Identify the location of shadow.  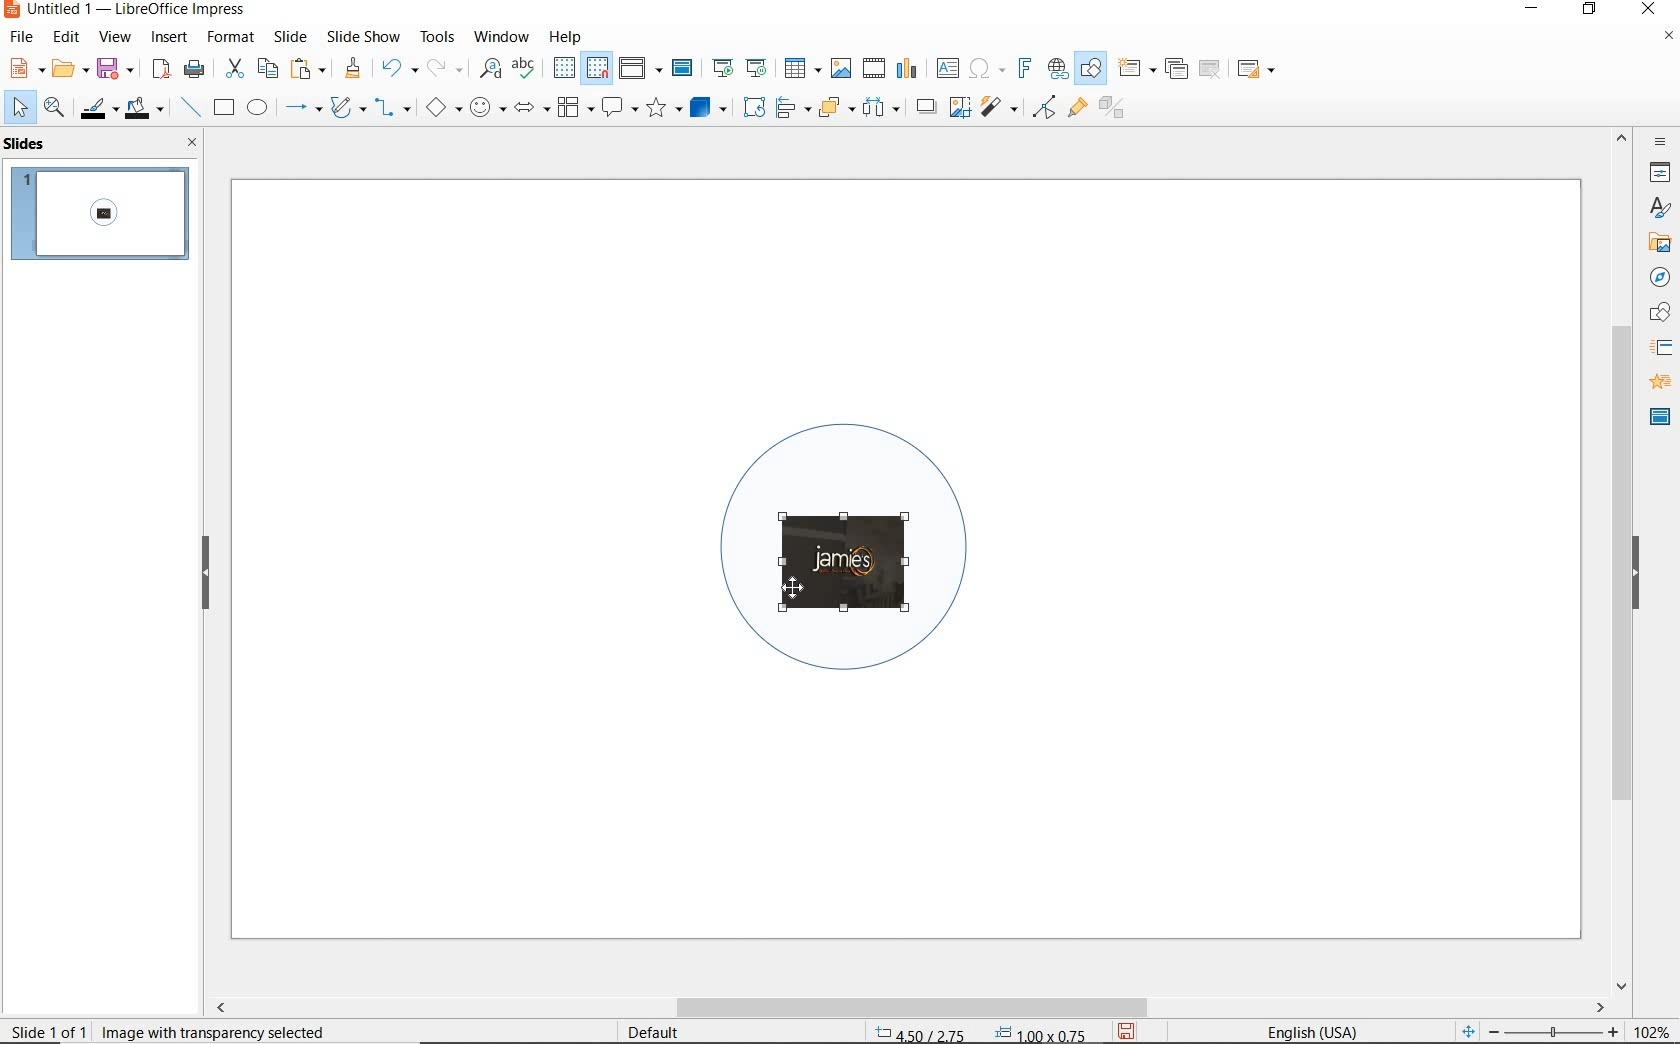
(925, 105).